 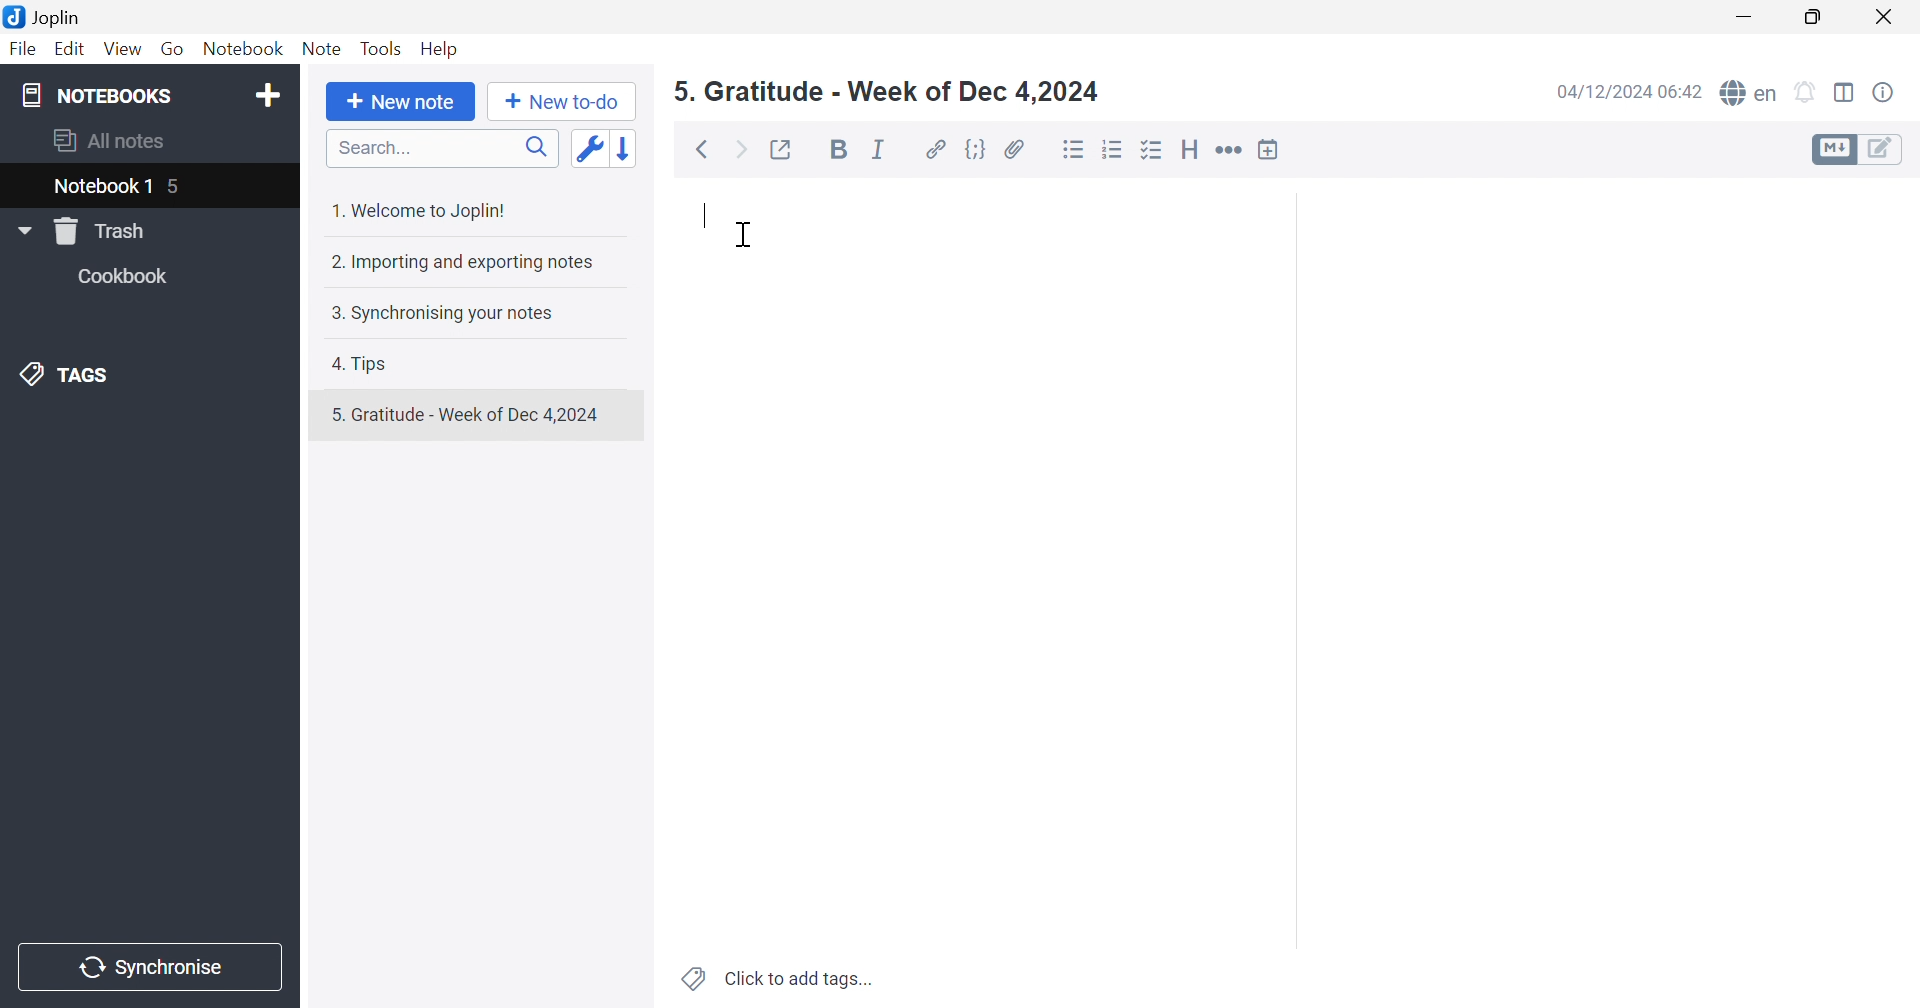 What do you see at coordinates (1073, 150) in the screenshot?
I see `Bulleted list` at bounding box center [1073, 150].